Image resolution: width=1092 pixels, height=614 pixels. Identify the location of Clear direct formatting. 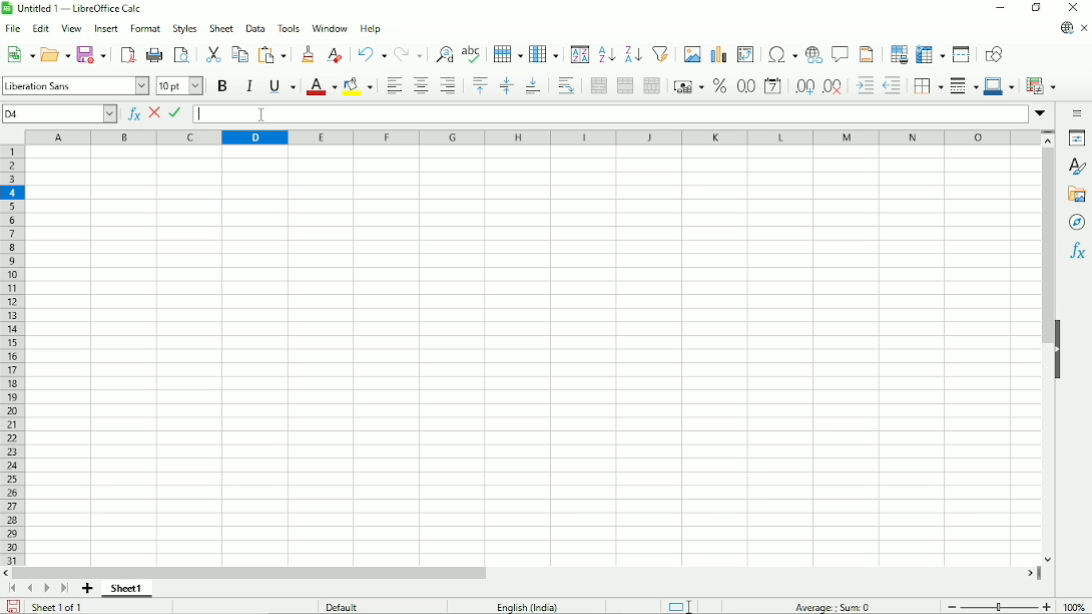
(335, 56).